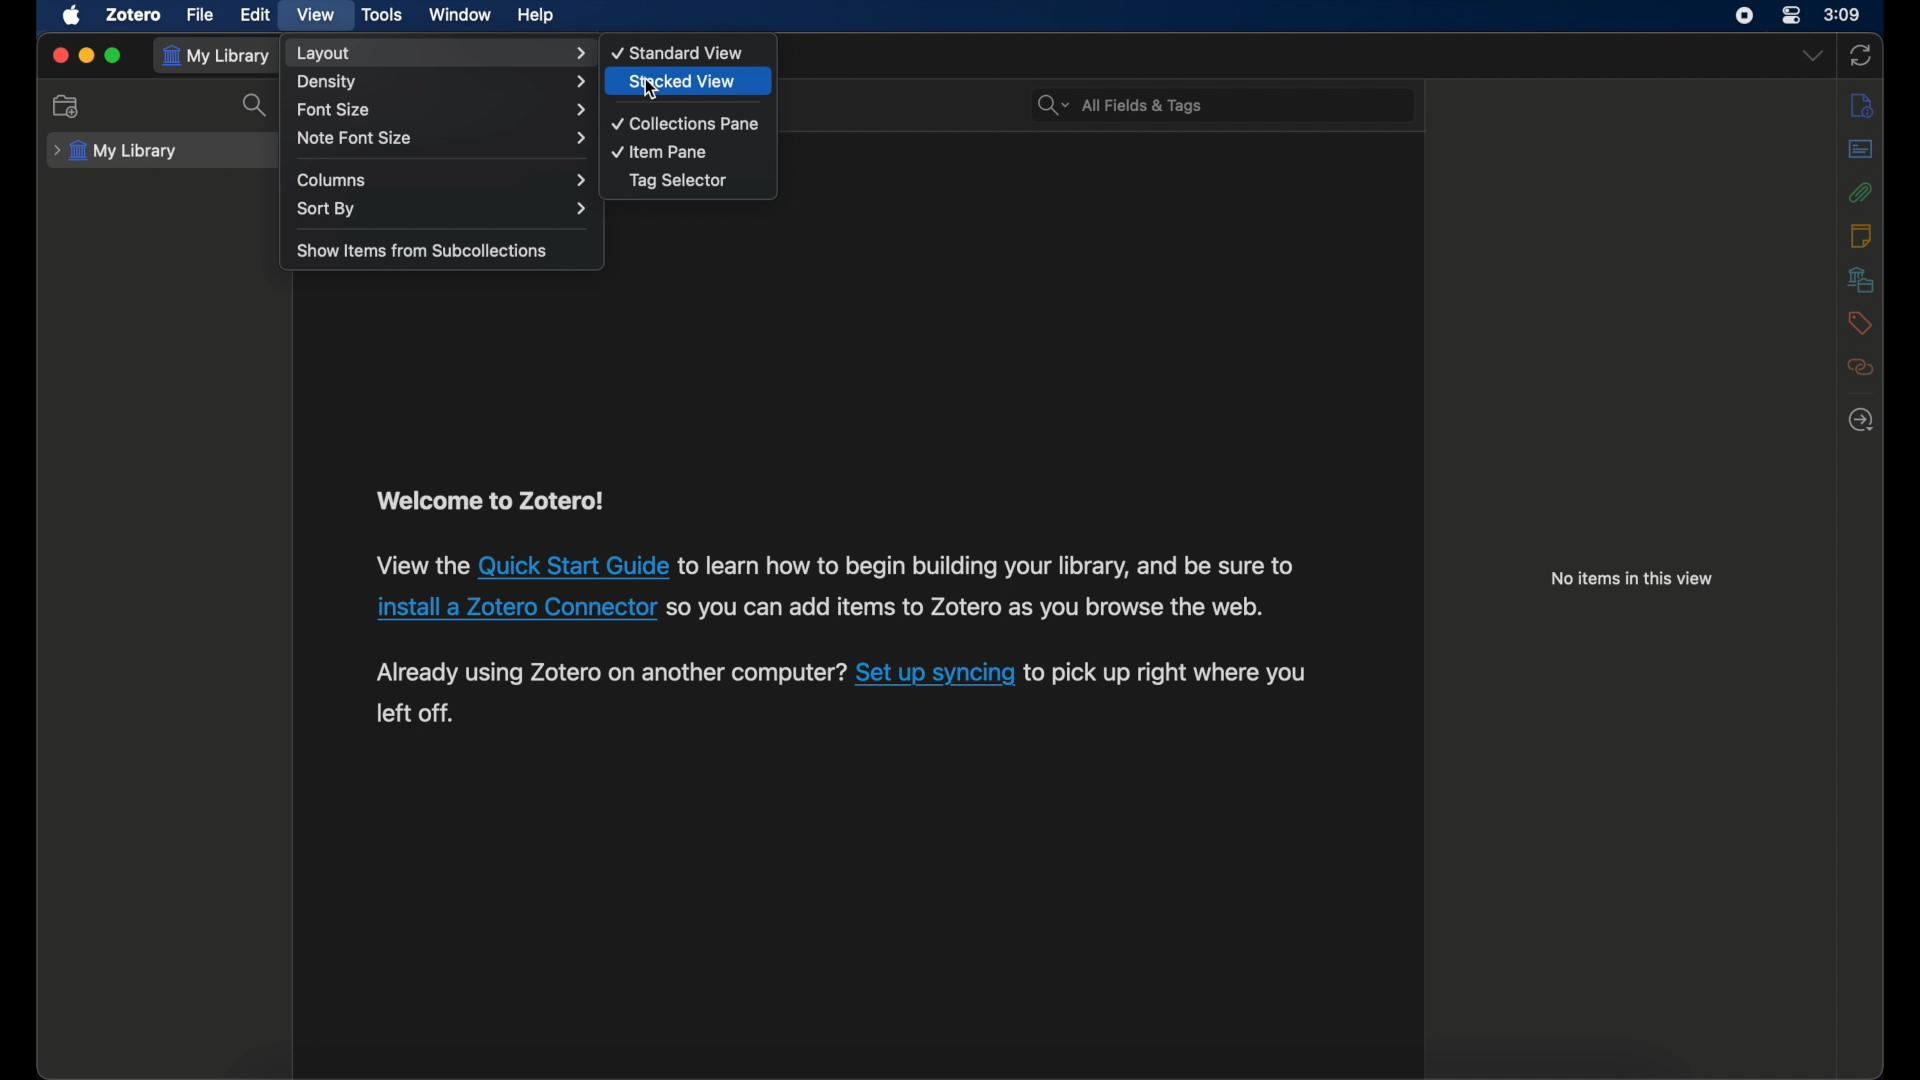 This screenshot has height=1080, width=1920. I want to click on font size, so click(440, 109).